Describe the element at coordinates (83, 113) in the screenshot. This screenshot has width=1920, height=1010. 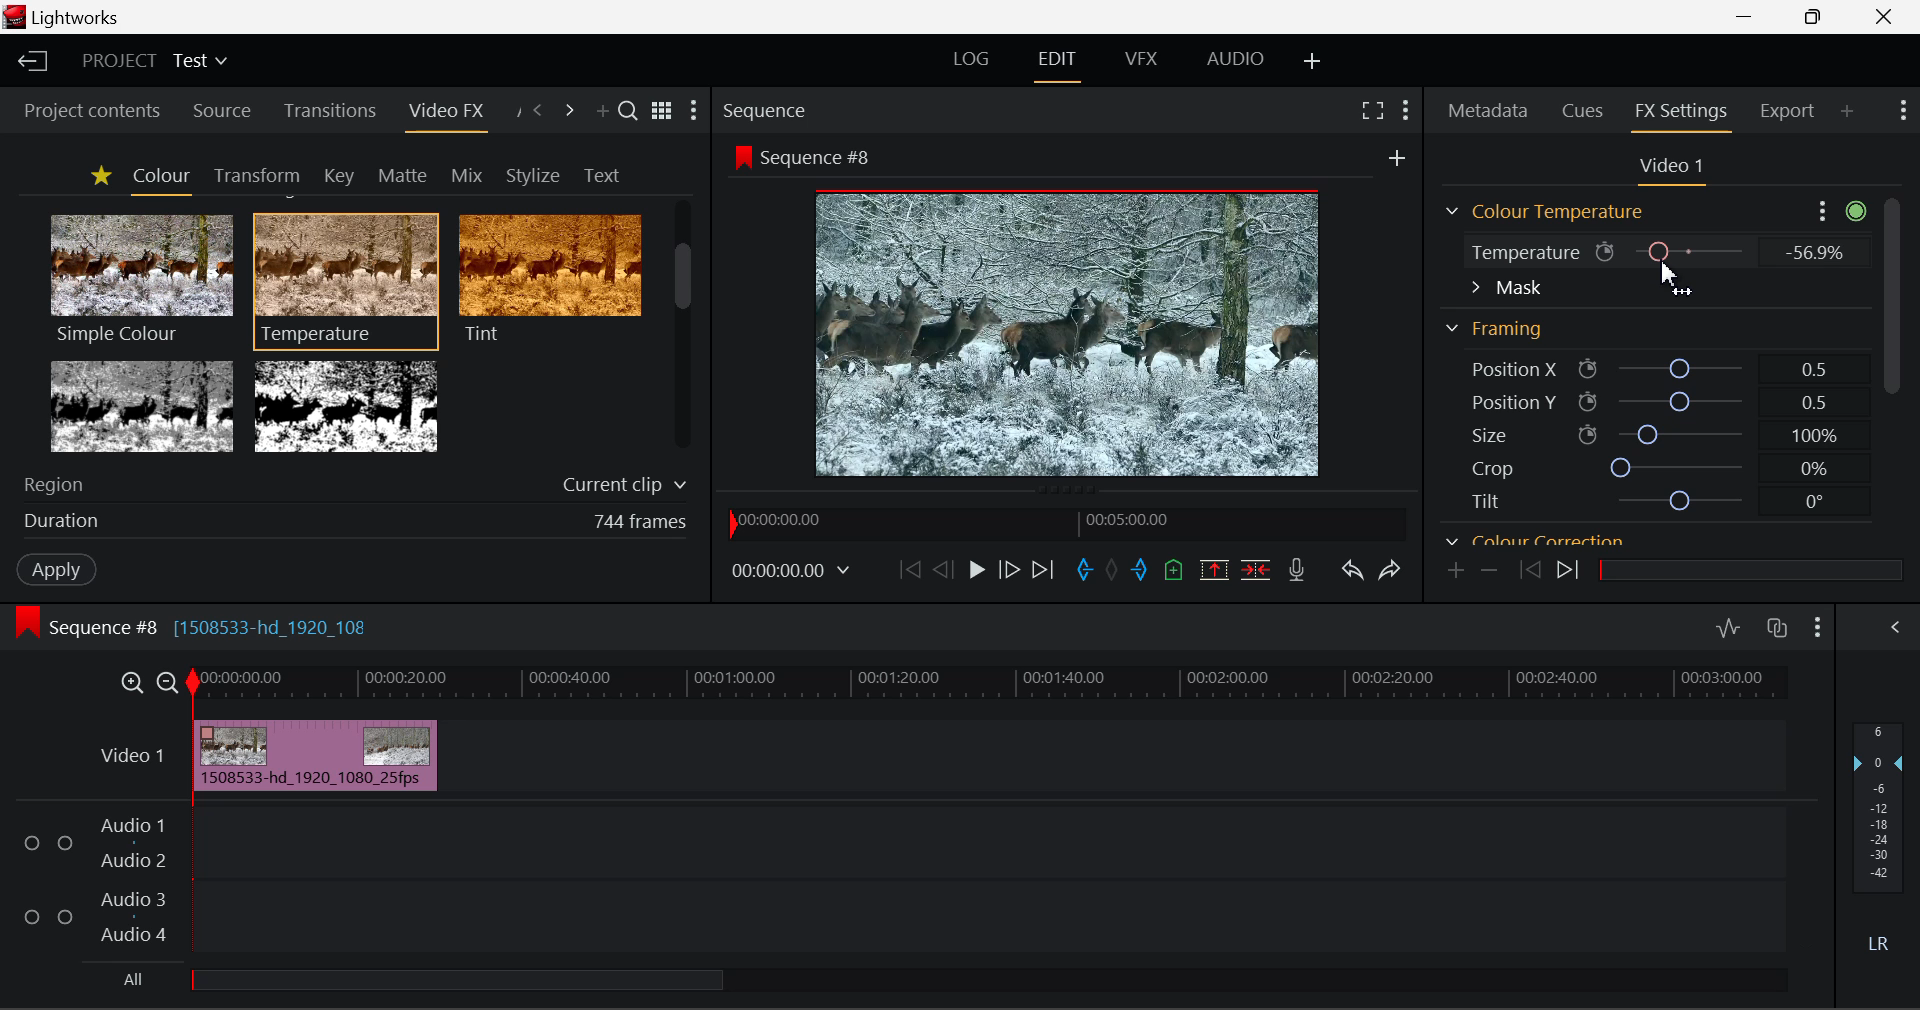
I see `Project contents` at that location.